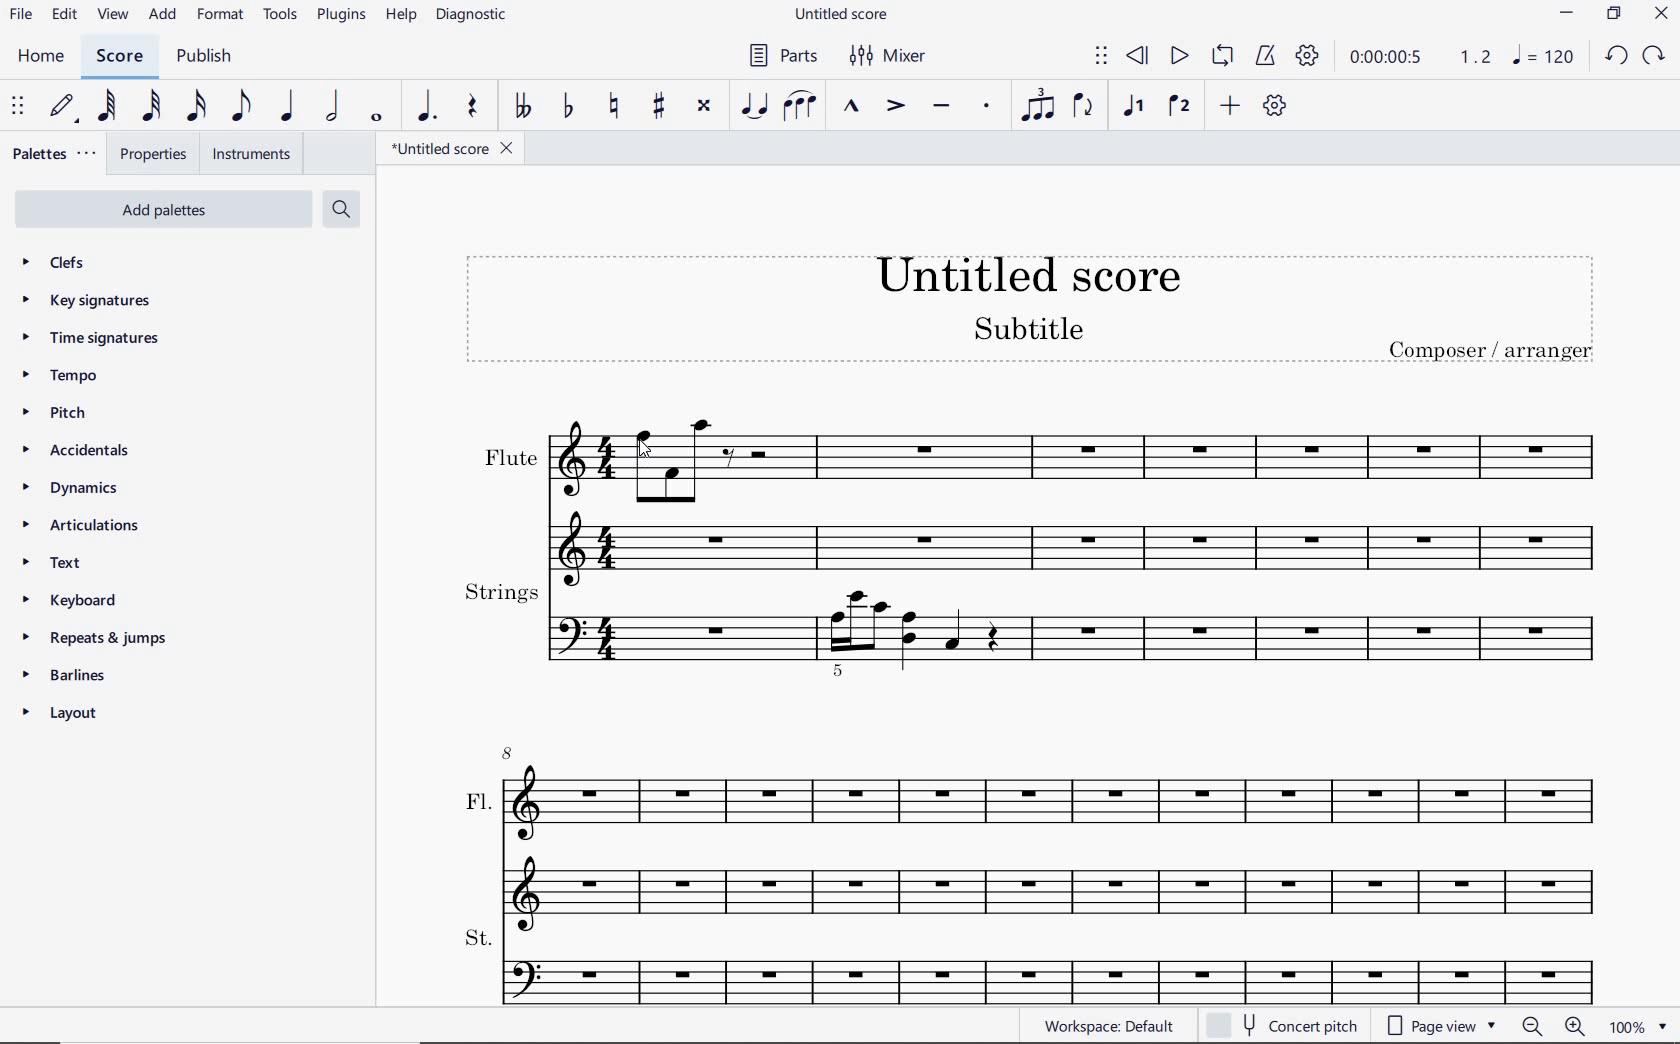  I want to click on TOGGLE DOUBLE-SHARP, so click(704, 106).